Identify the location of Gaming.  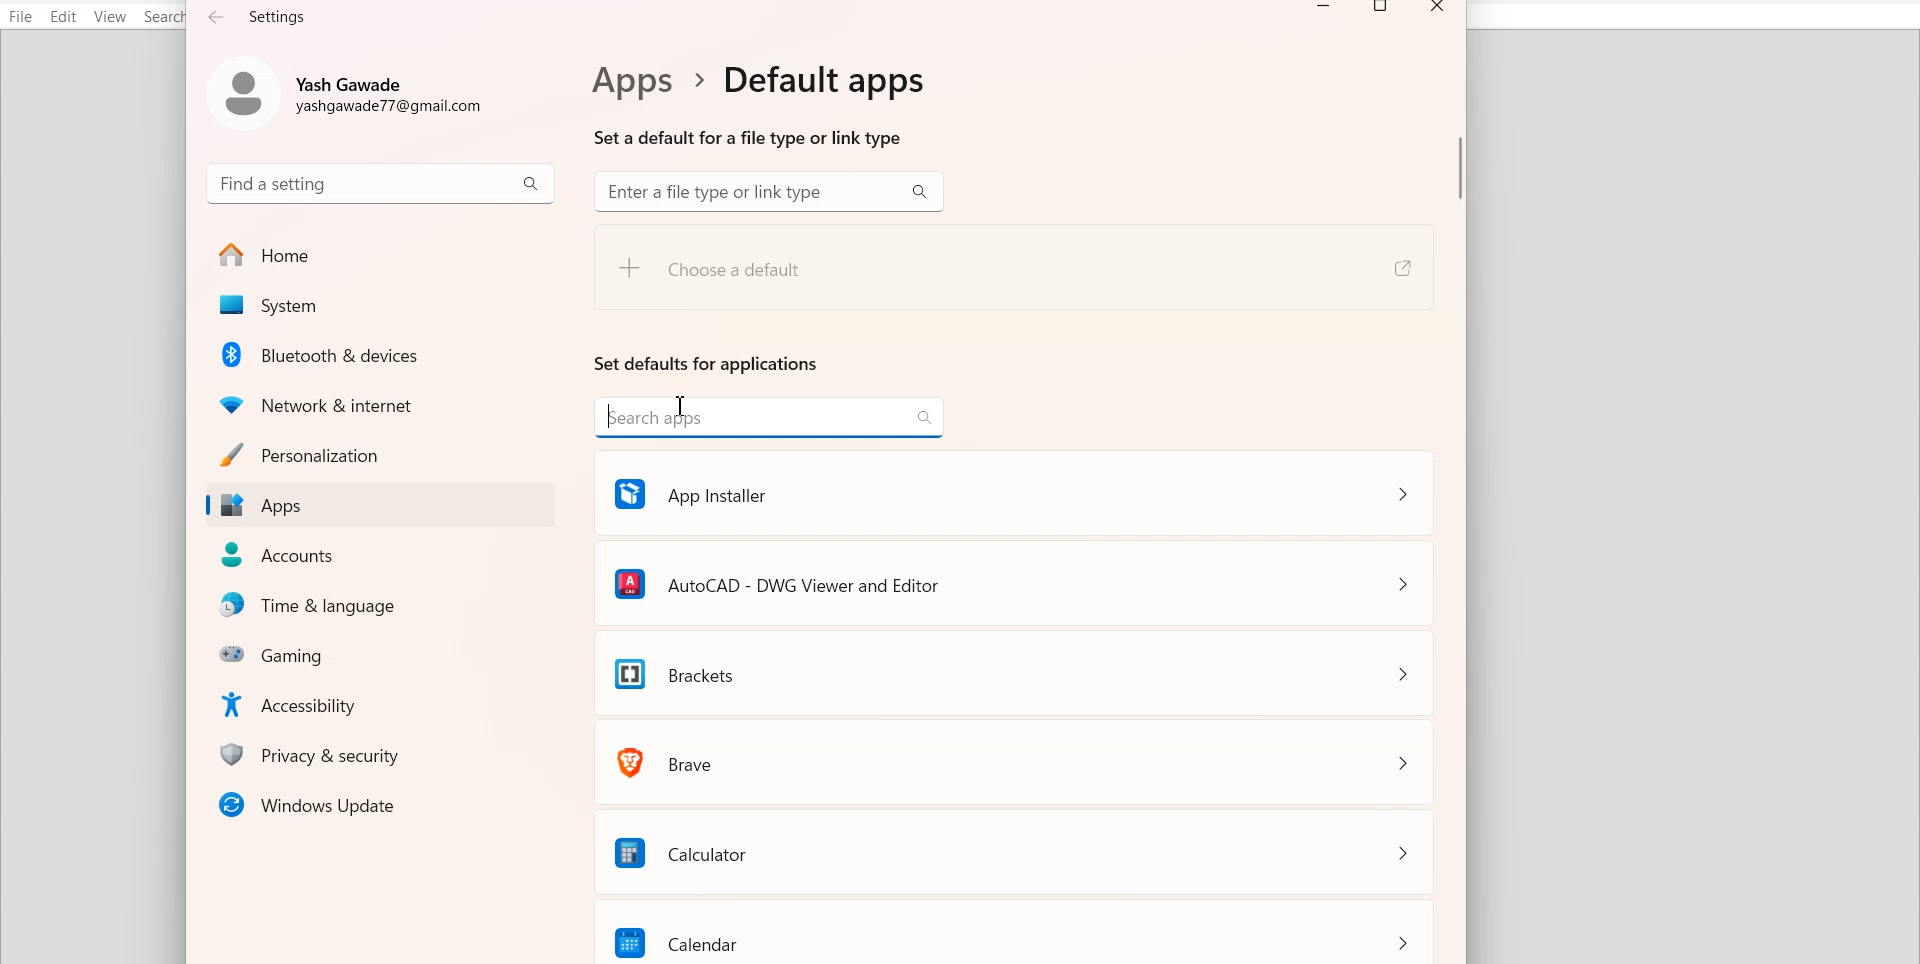
(386, 653).